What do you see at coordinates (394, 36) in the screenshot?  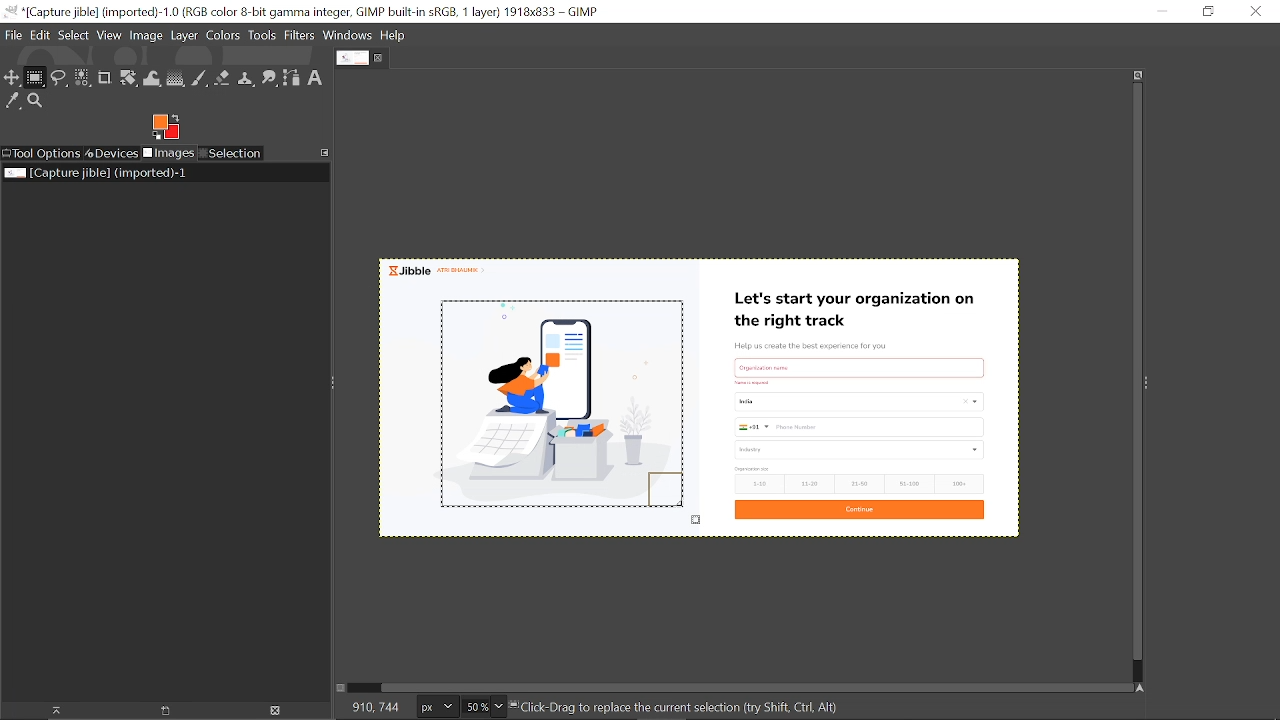 I see `Help` at bounding box center [394, 36].